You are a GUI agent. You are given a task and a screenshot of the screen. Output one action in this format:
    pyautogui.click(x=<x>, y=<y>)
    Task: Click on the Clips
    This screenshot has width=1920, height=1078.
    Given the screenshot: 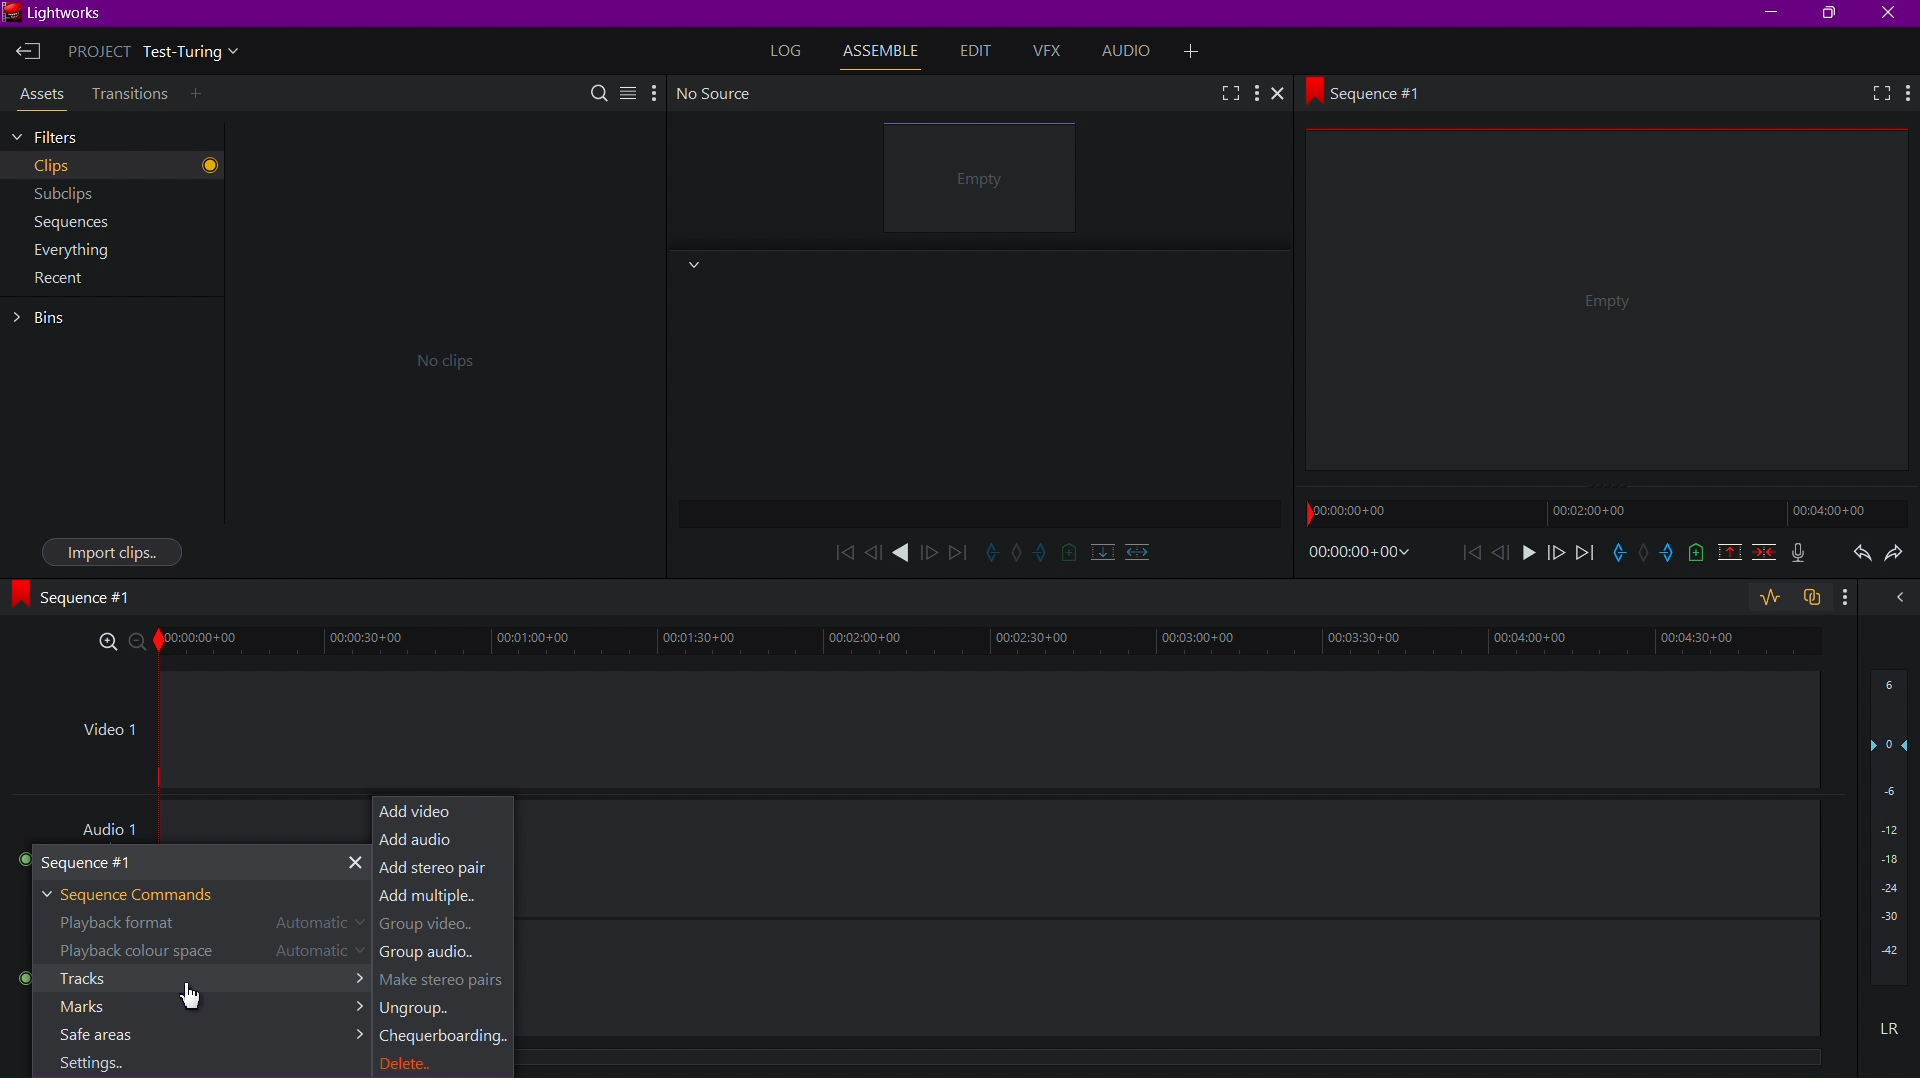 What is the action you would take?
    pyautogui.click(x=80, y=166)
    